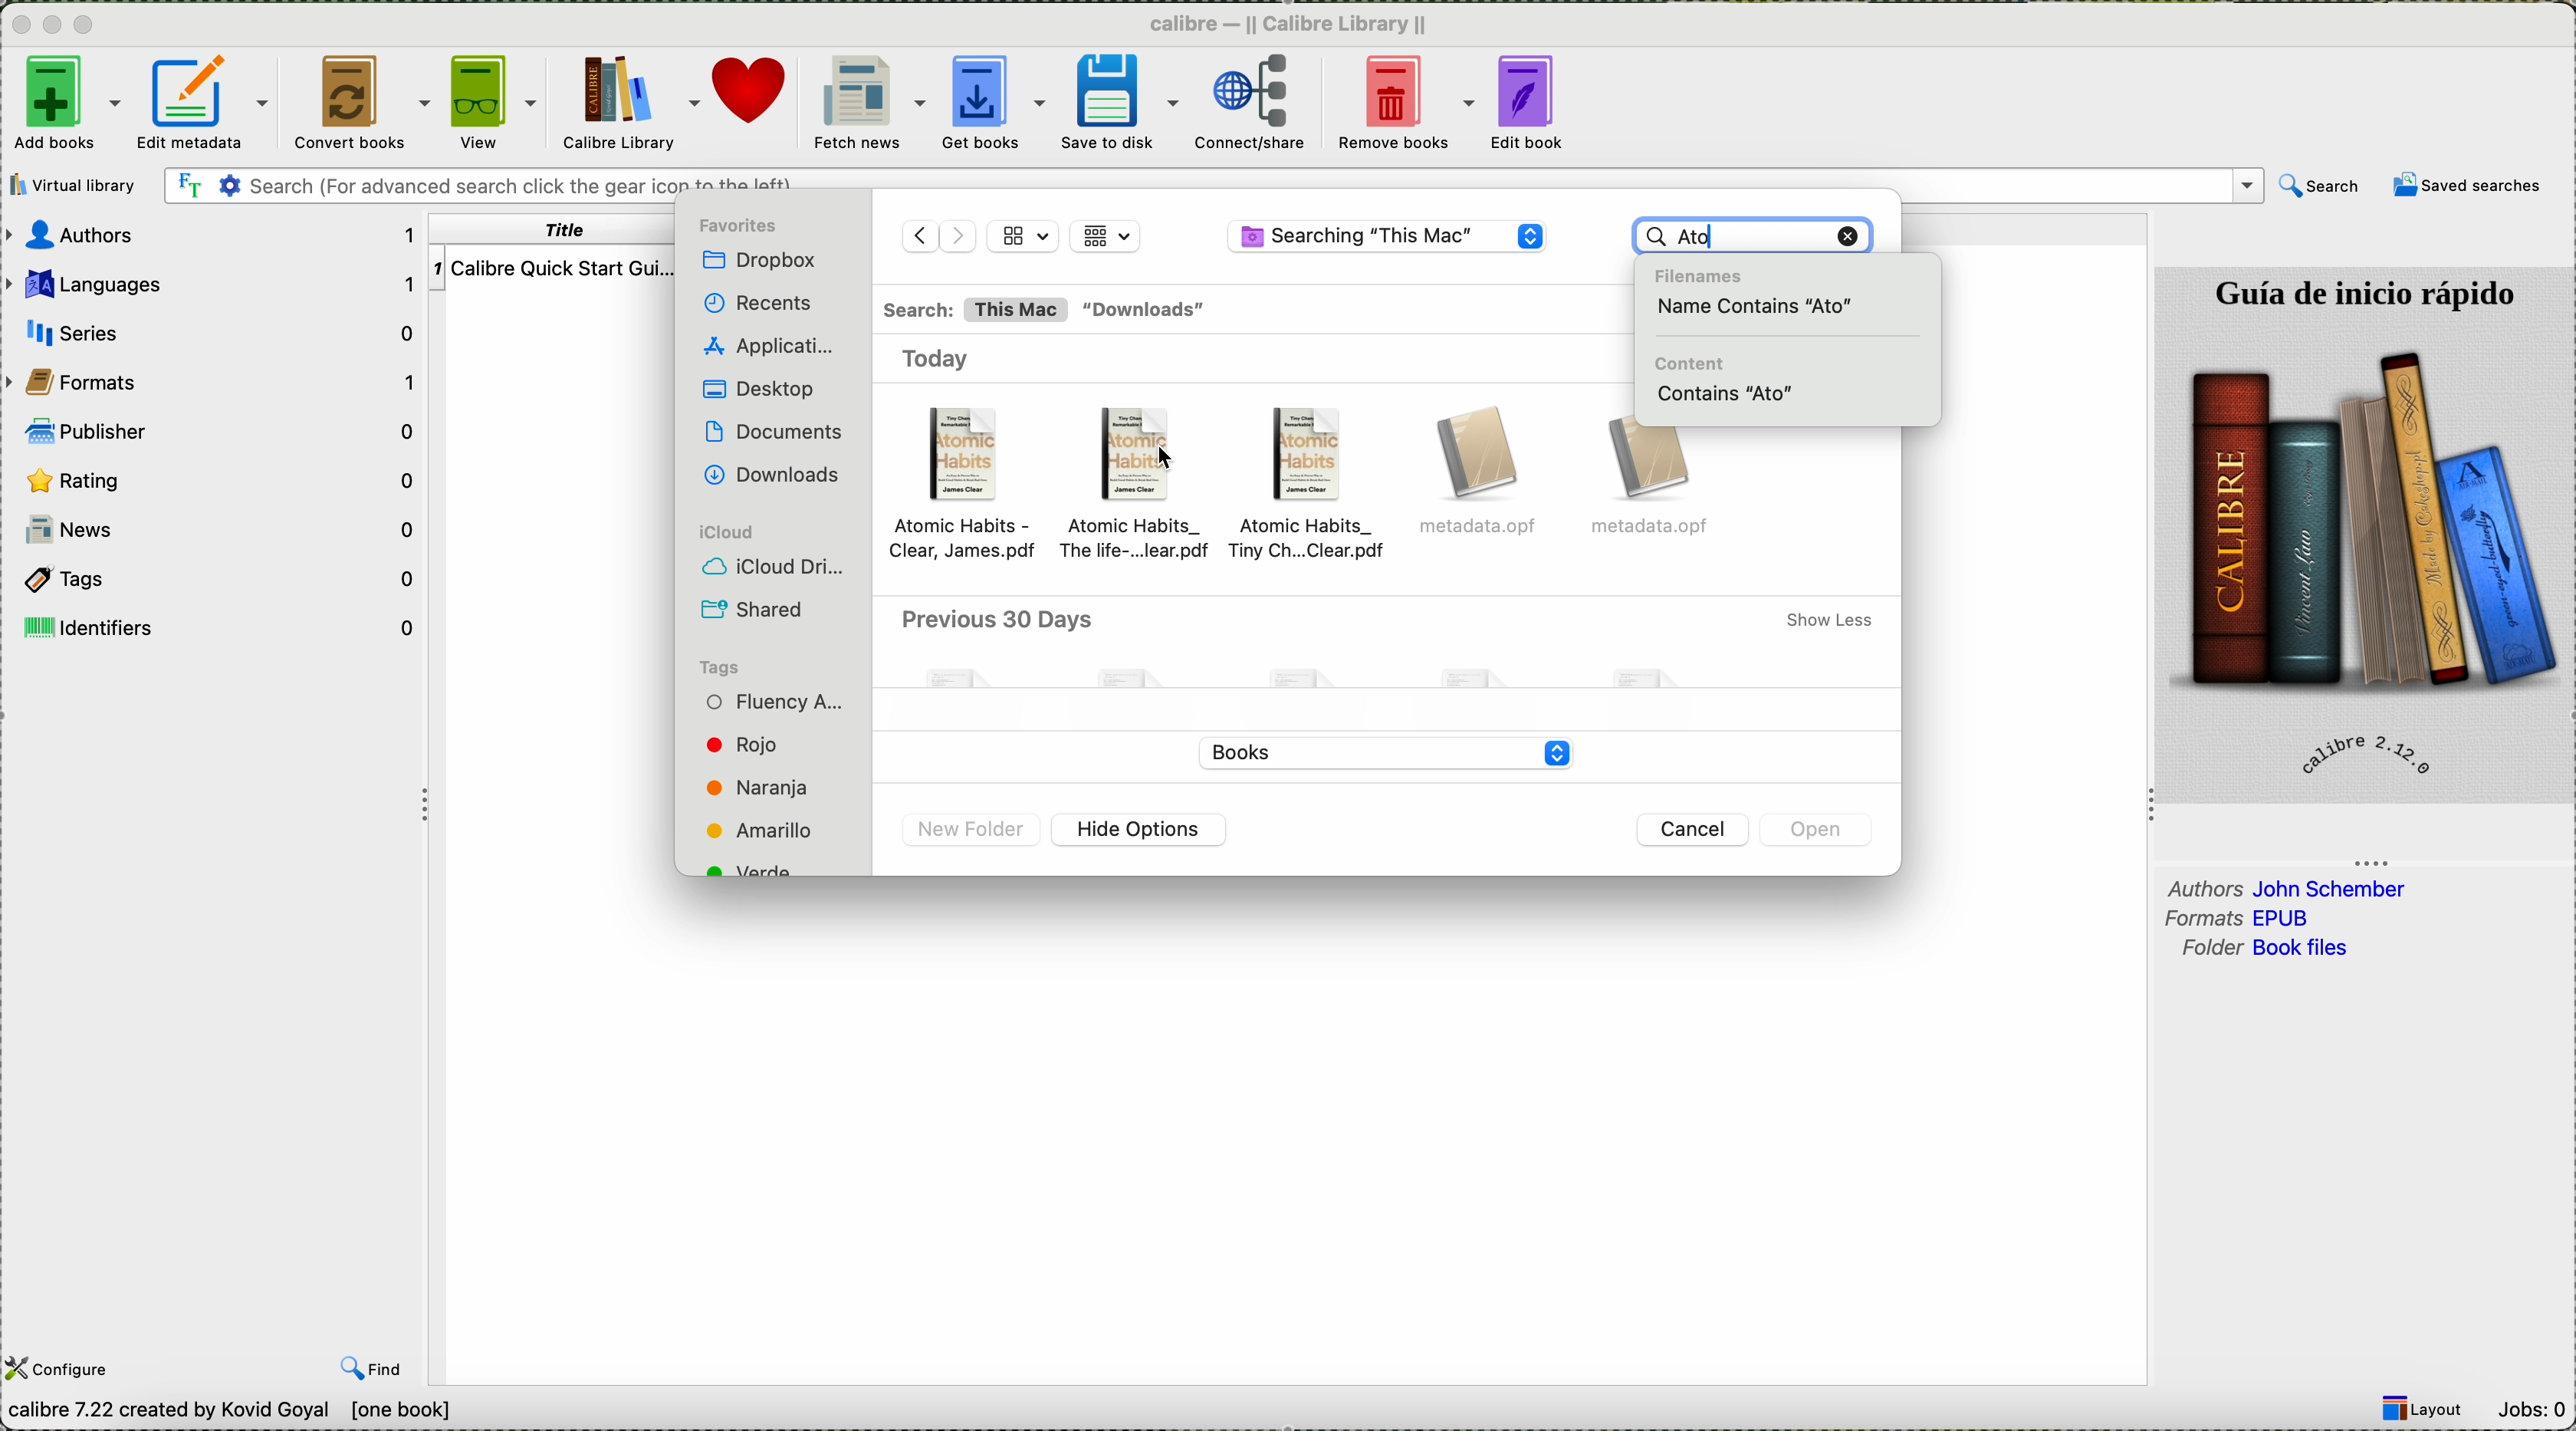 The image size is (2576, 1431). Describe the element at coordinates (628, 104) in the screenshot. I see `Calibre library` at that location.